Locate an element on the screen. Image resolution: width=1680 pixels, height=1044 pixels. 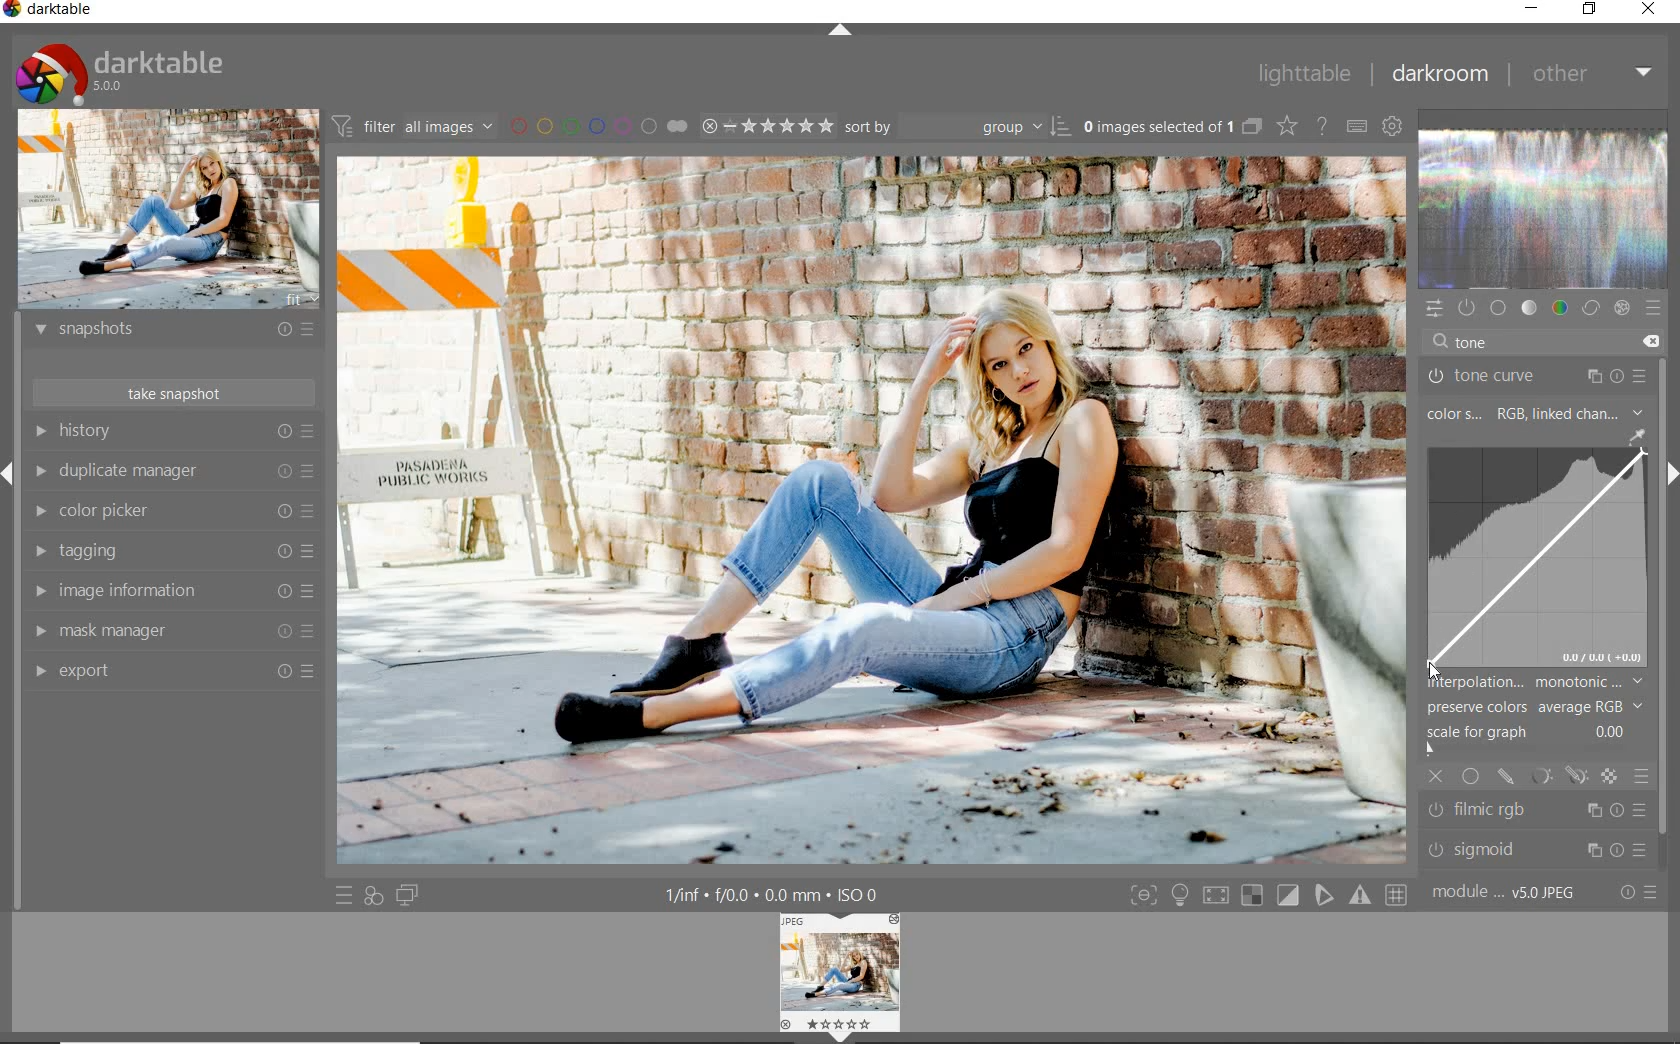
filmic rgb is located at coordinates (1537, 811).